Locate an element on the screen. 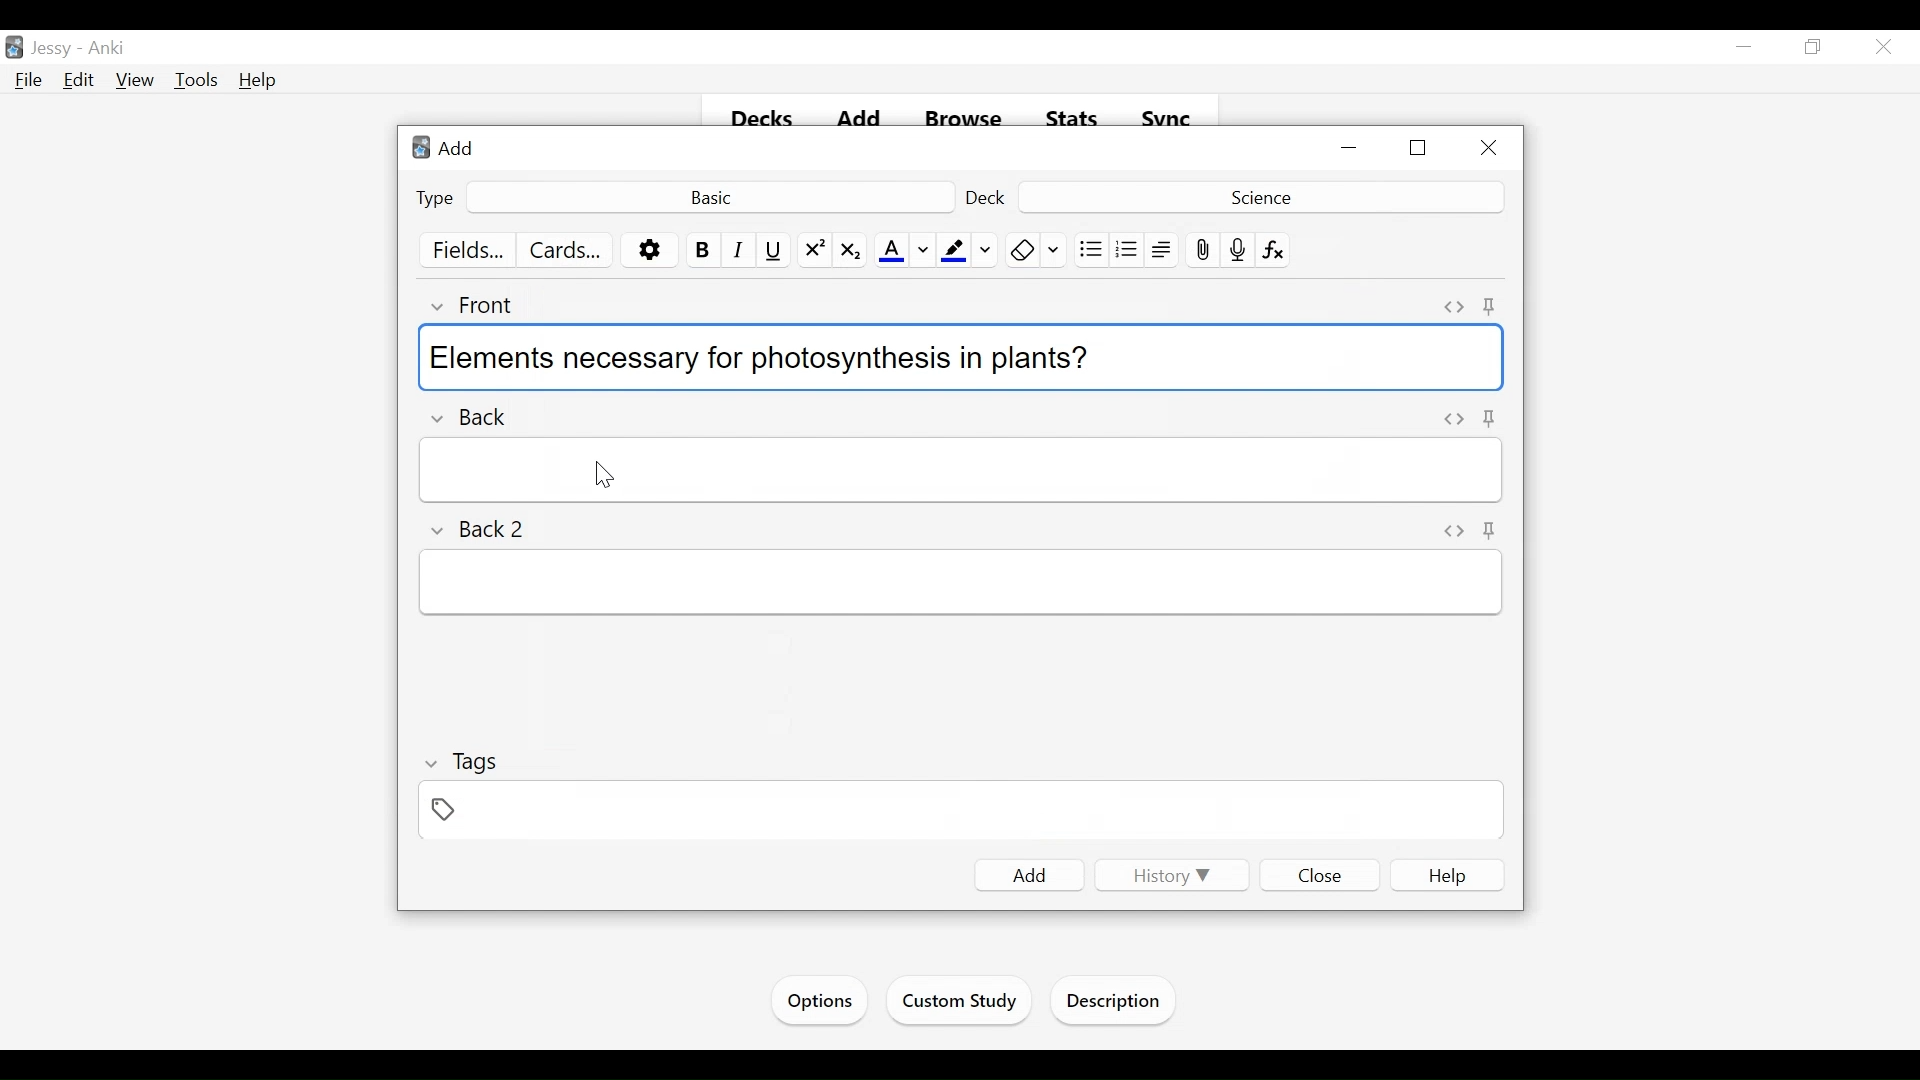 The image size is (1920, 1080). Fields is located at coordinates (470, 251).